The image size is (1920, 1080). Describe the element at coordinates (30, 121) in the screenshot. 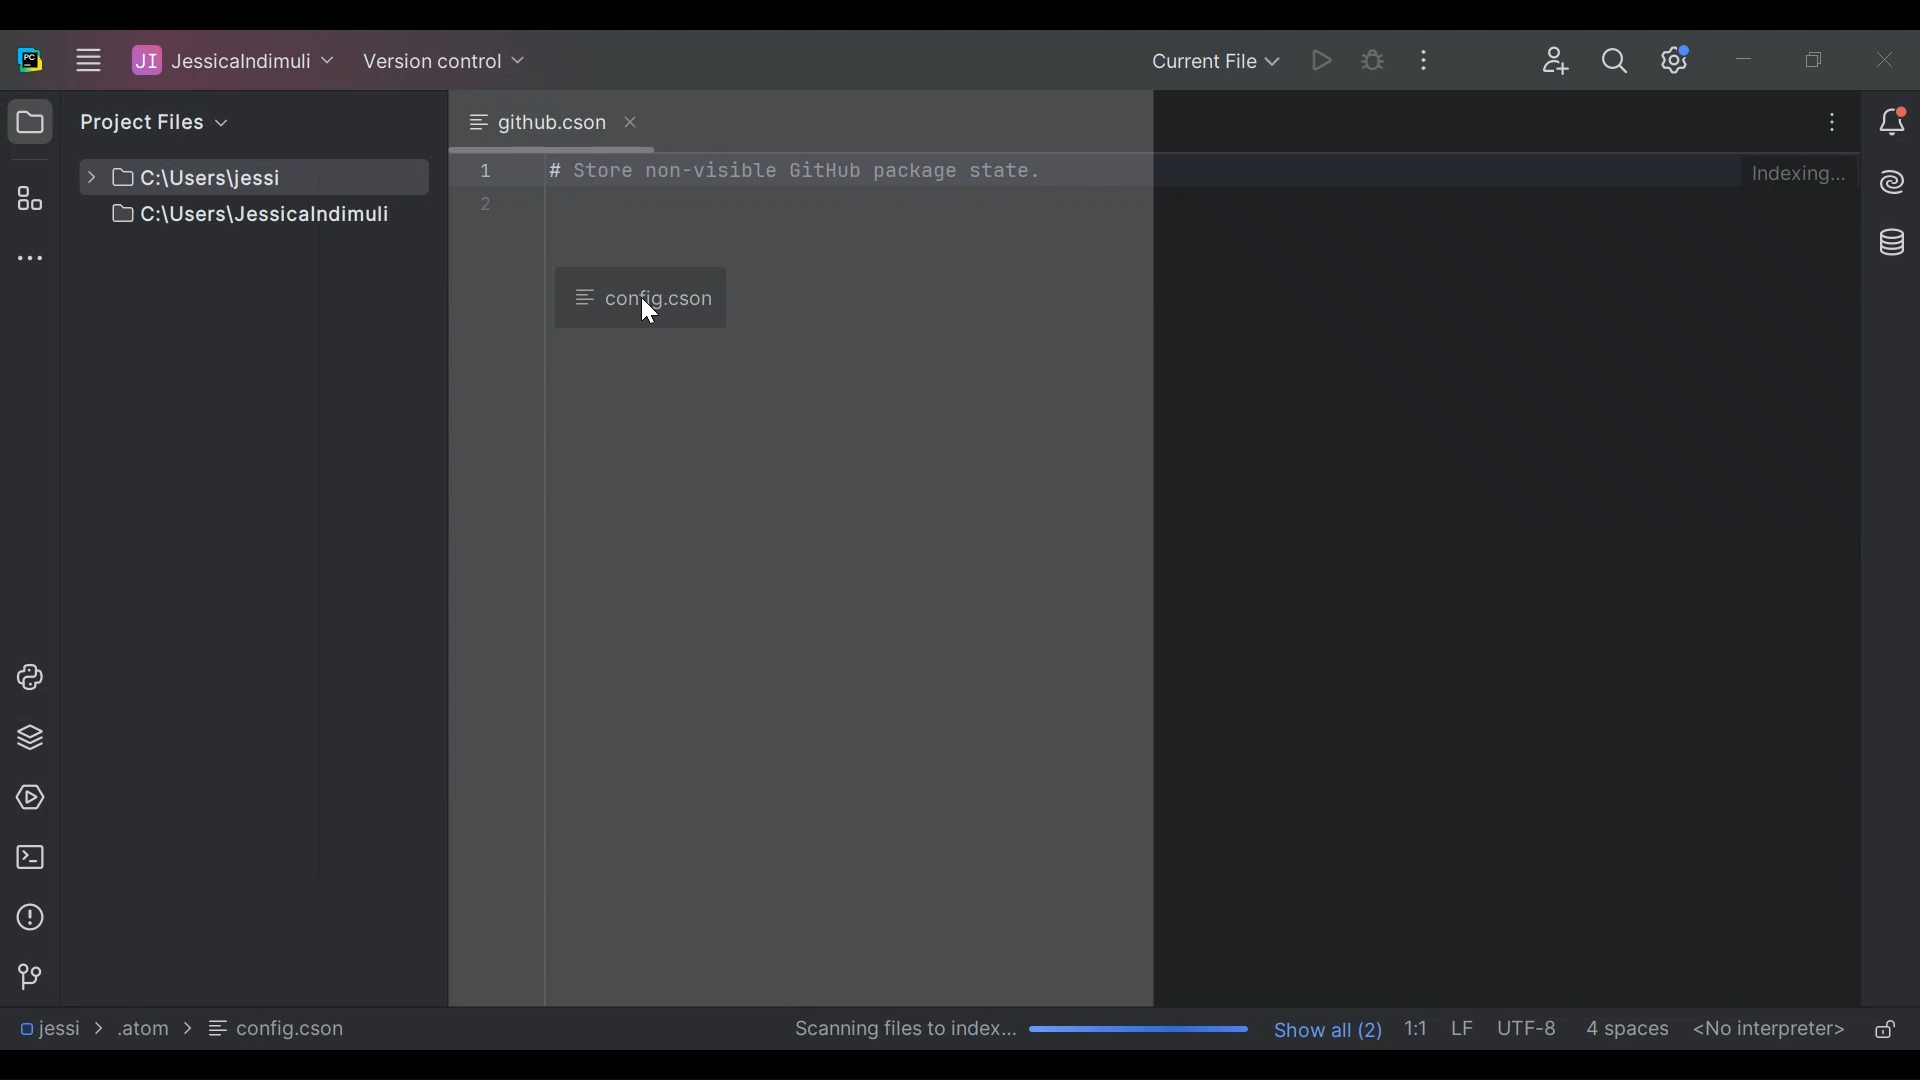

I see `Project View` at that location.